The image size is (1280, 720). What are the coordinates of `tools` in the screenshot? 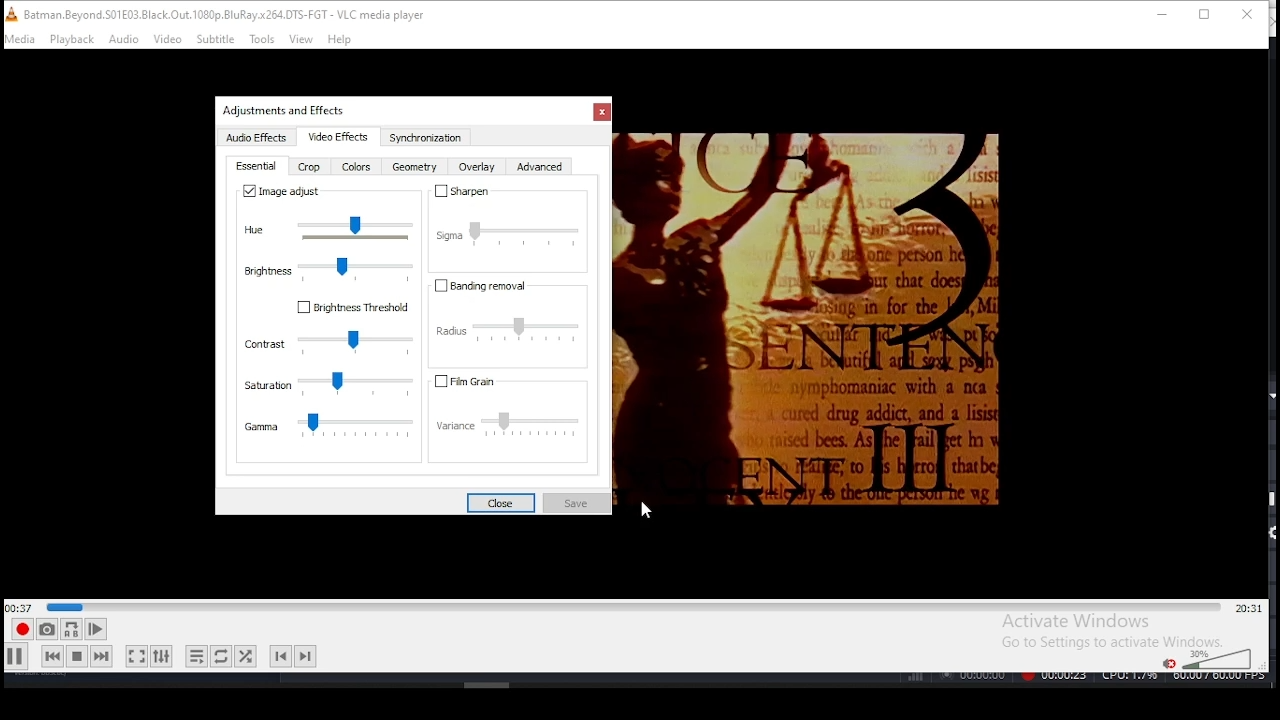 It's located at (262, 39).